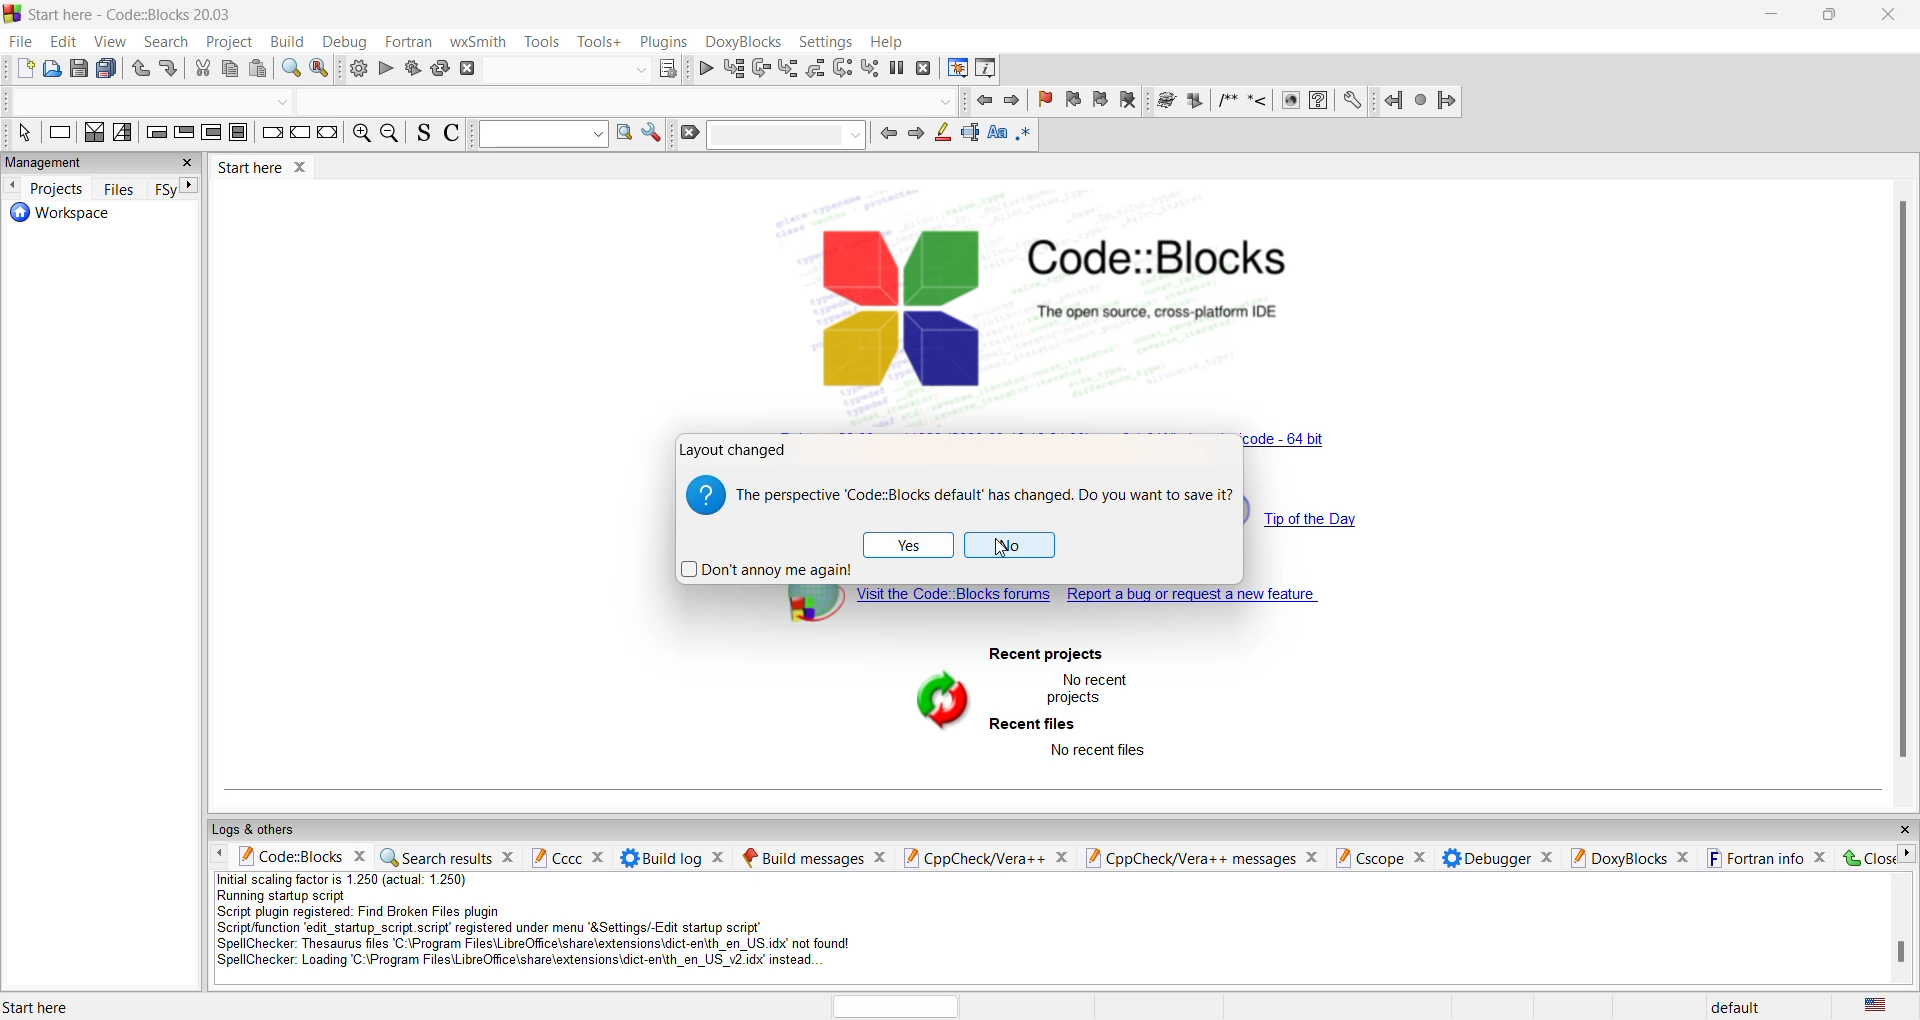 This screenshot has height=1020, width=1920. What do you see at coordinates (289, 69) in the screenshot?
I see `find` at bounding box center [289, 69].